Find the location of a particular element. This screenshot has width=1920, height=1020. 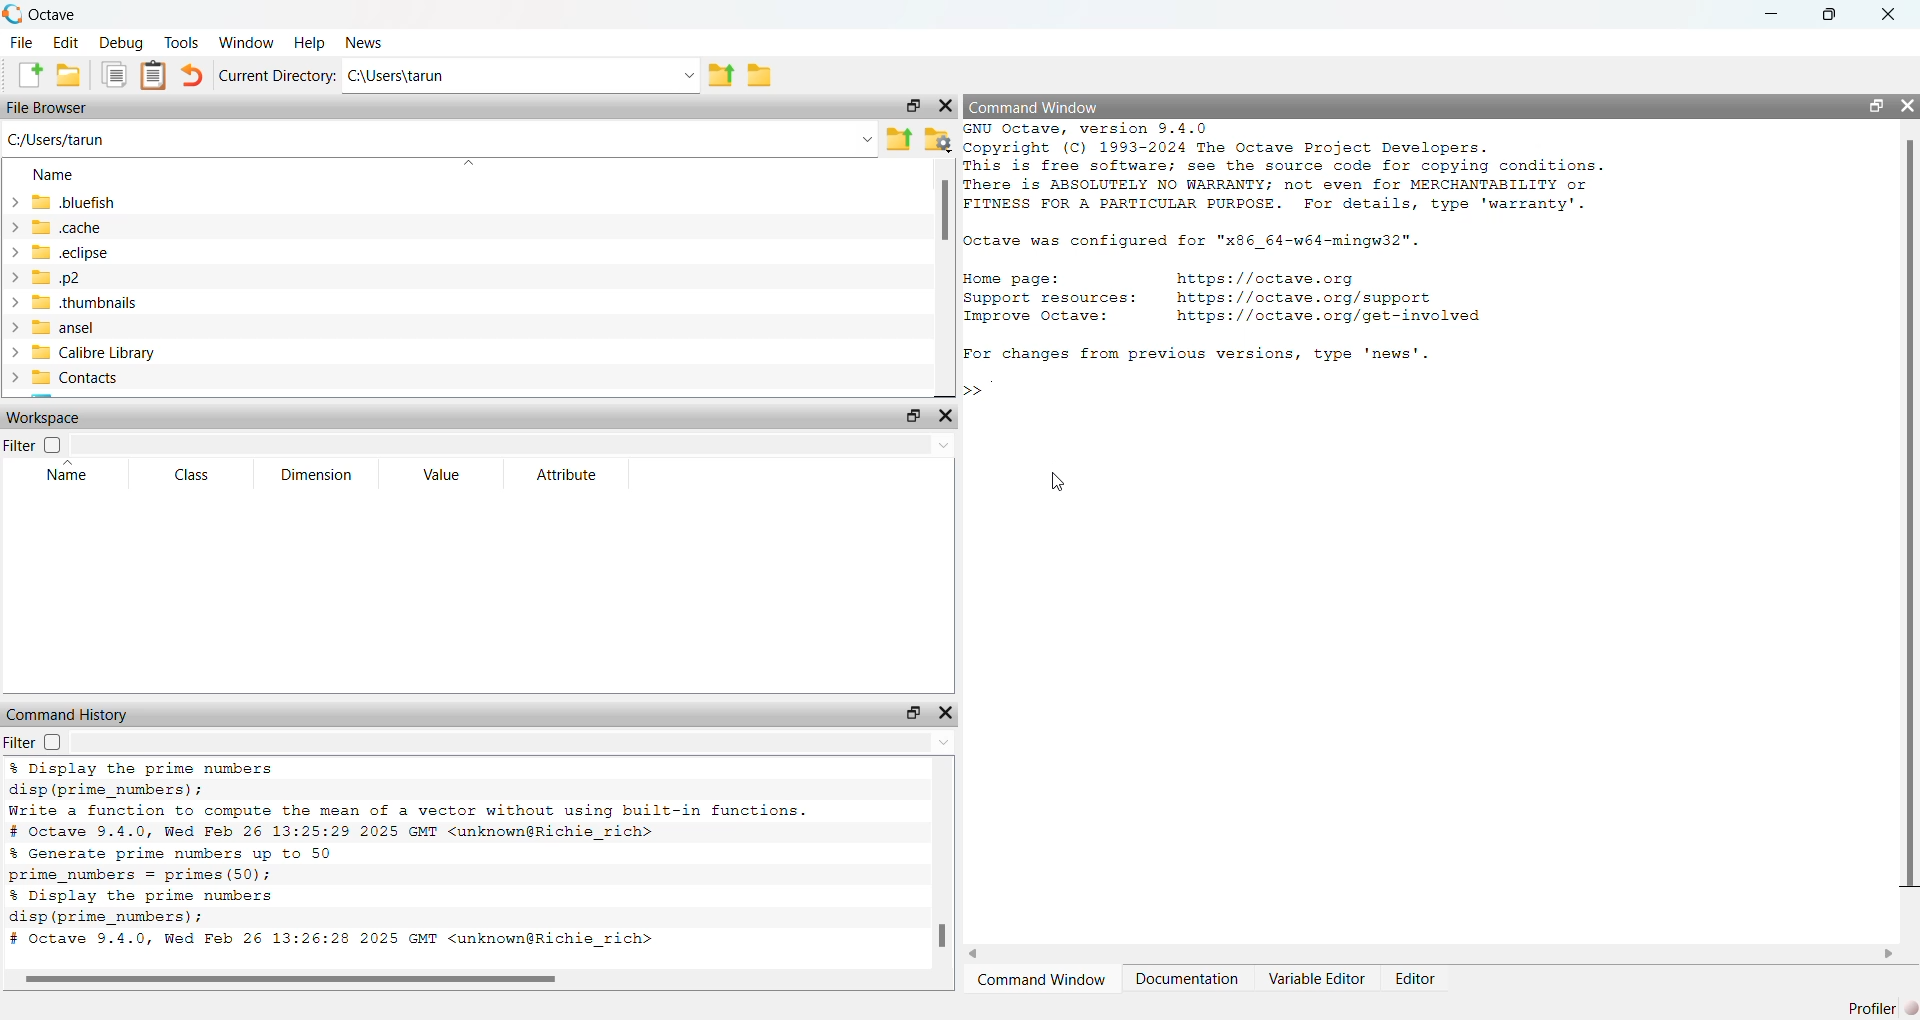

add file is located at coordinates (32, 74).